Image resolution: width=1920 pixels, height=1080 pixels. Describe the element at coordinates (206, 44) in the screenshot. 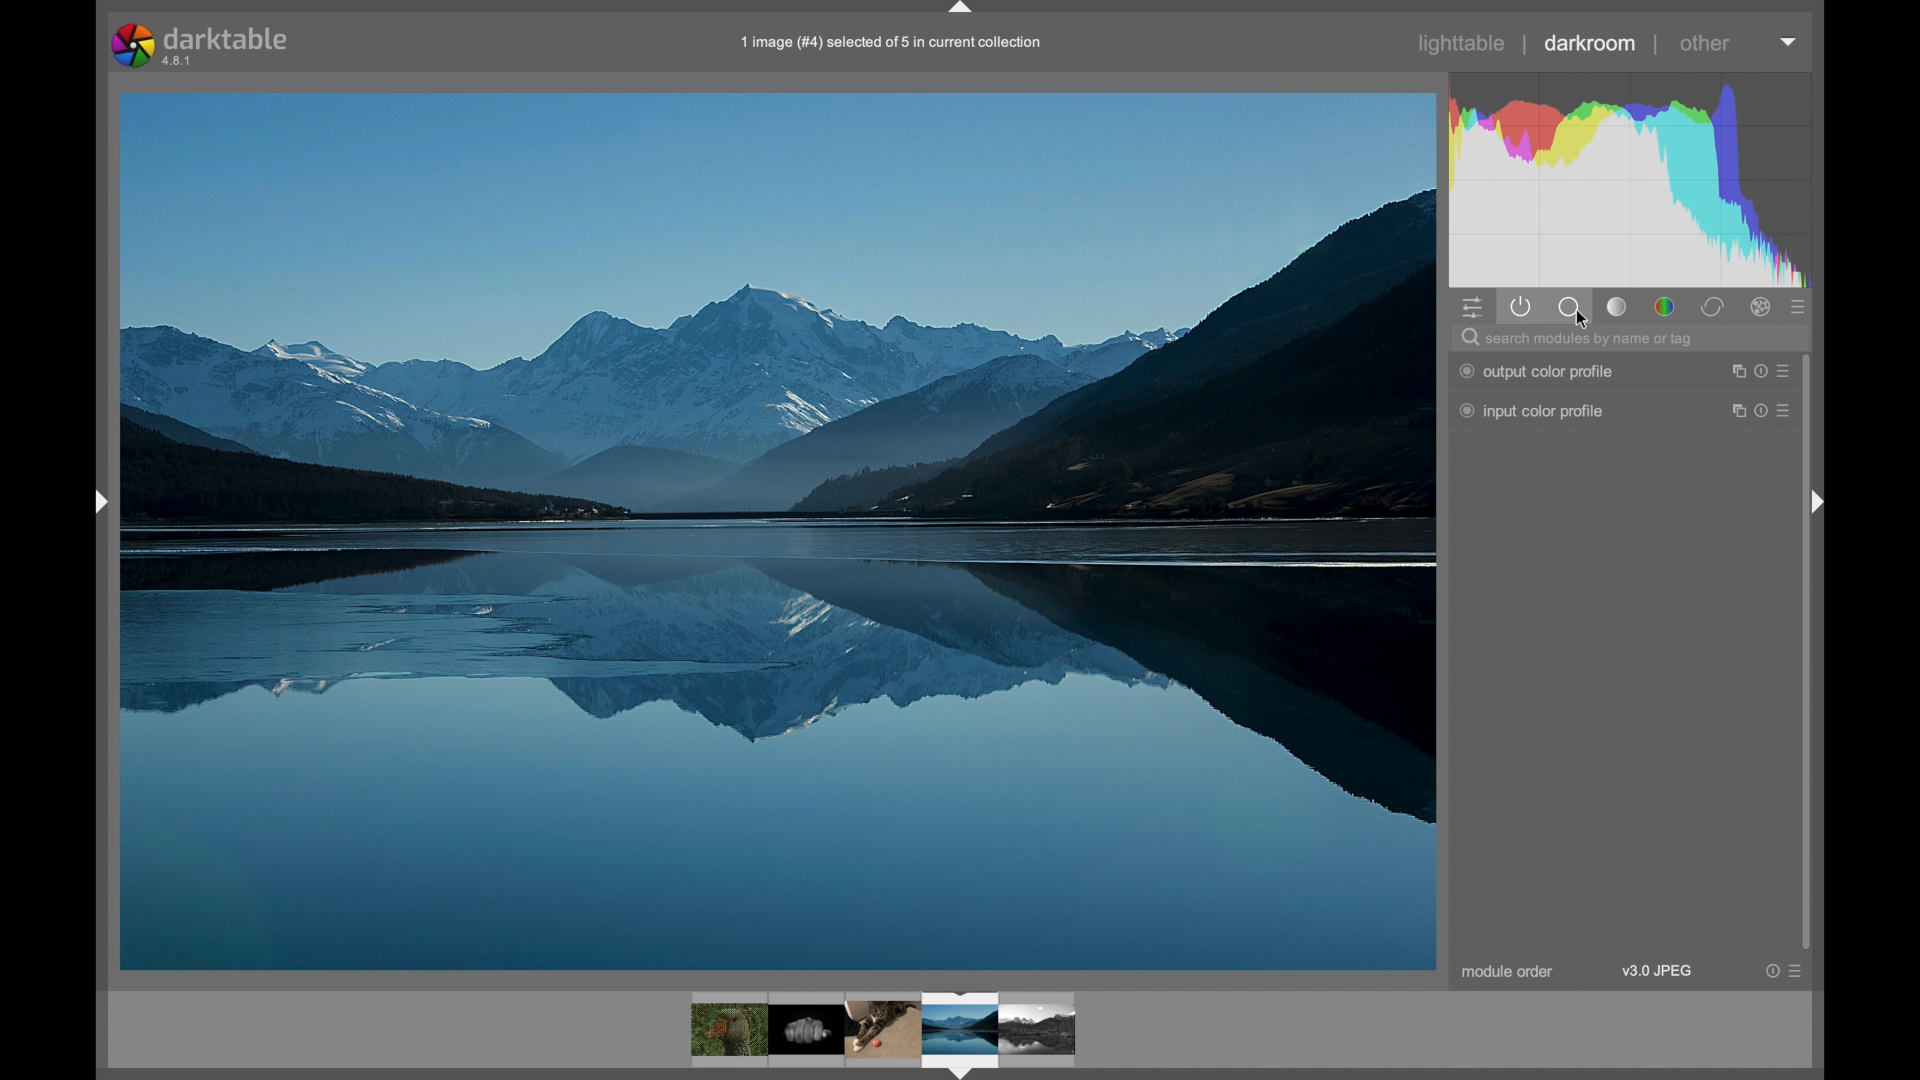

I see `darktable` at that location.